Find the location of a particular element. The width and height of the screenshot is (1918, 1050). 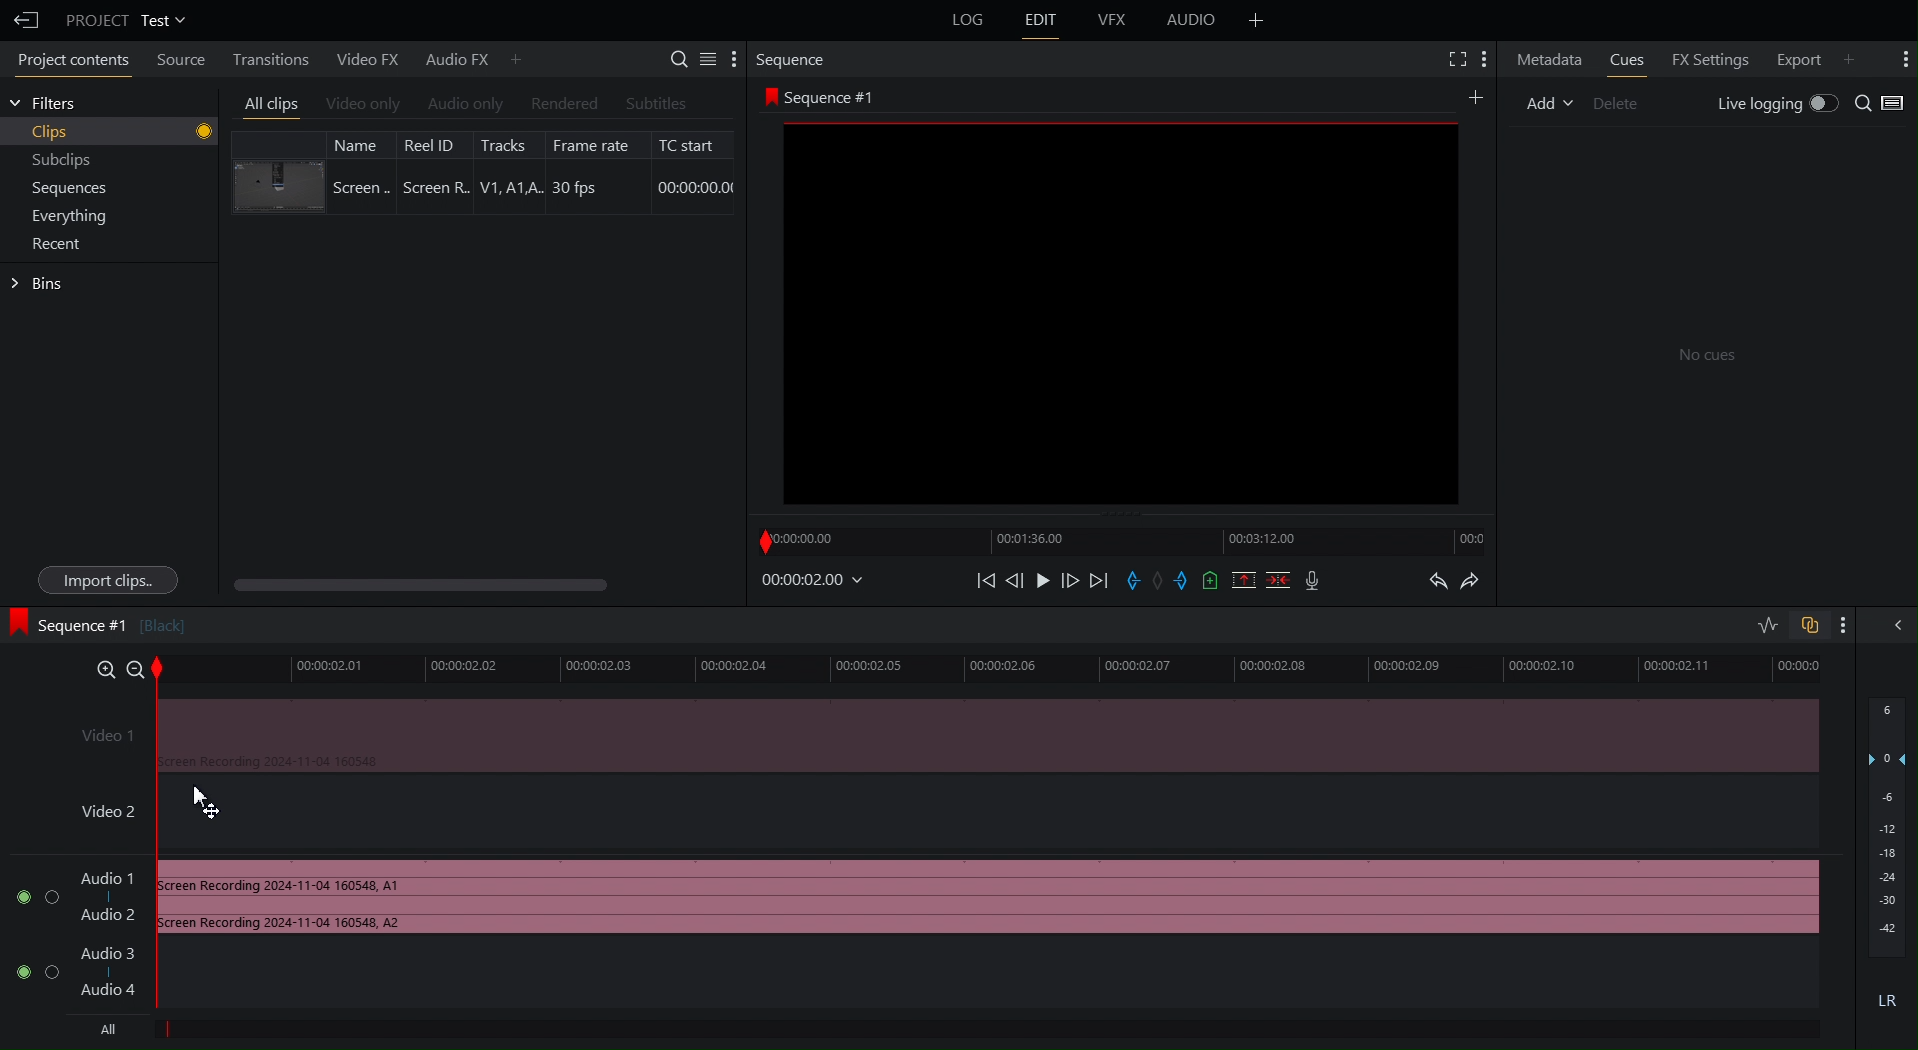

Delete is located at coordinates (1614, 101).